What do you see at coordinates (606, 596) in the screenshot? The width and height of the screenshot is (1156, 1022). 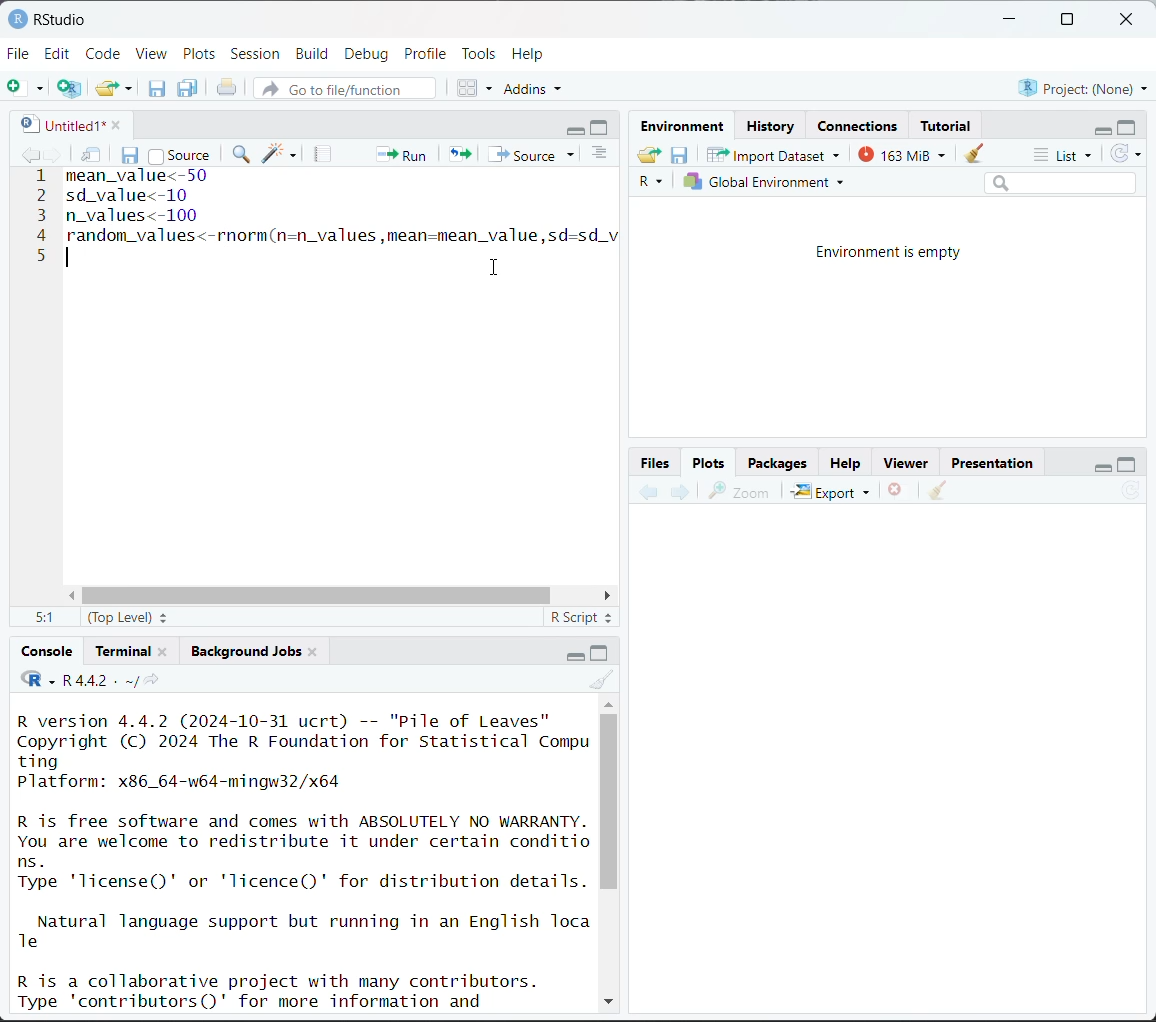 I see `move right` at bounding box center [606, 596].